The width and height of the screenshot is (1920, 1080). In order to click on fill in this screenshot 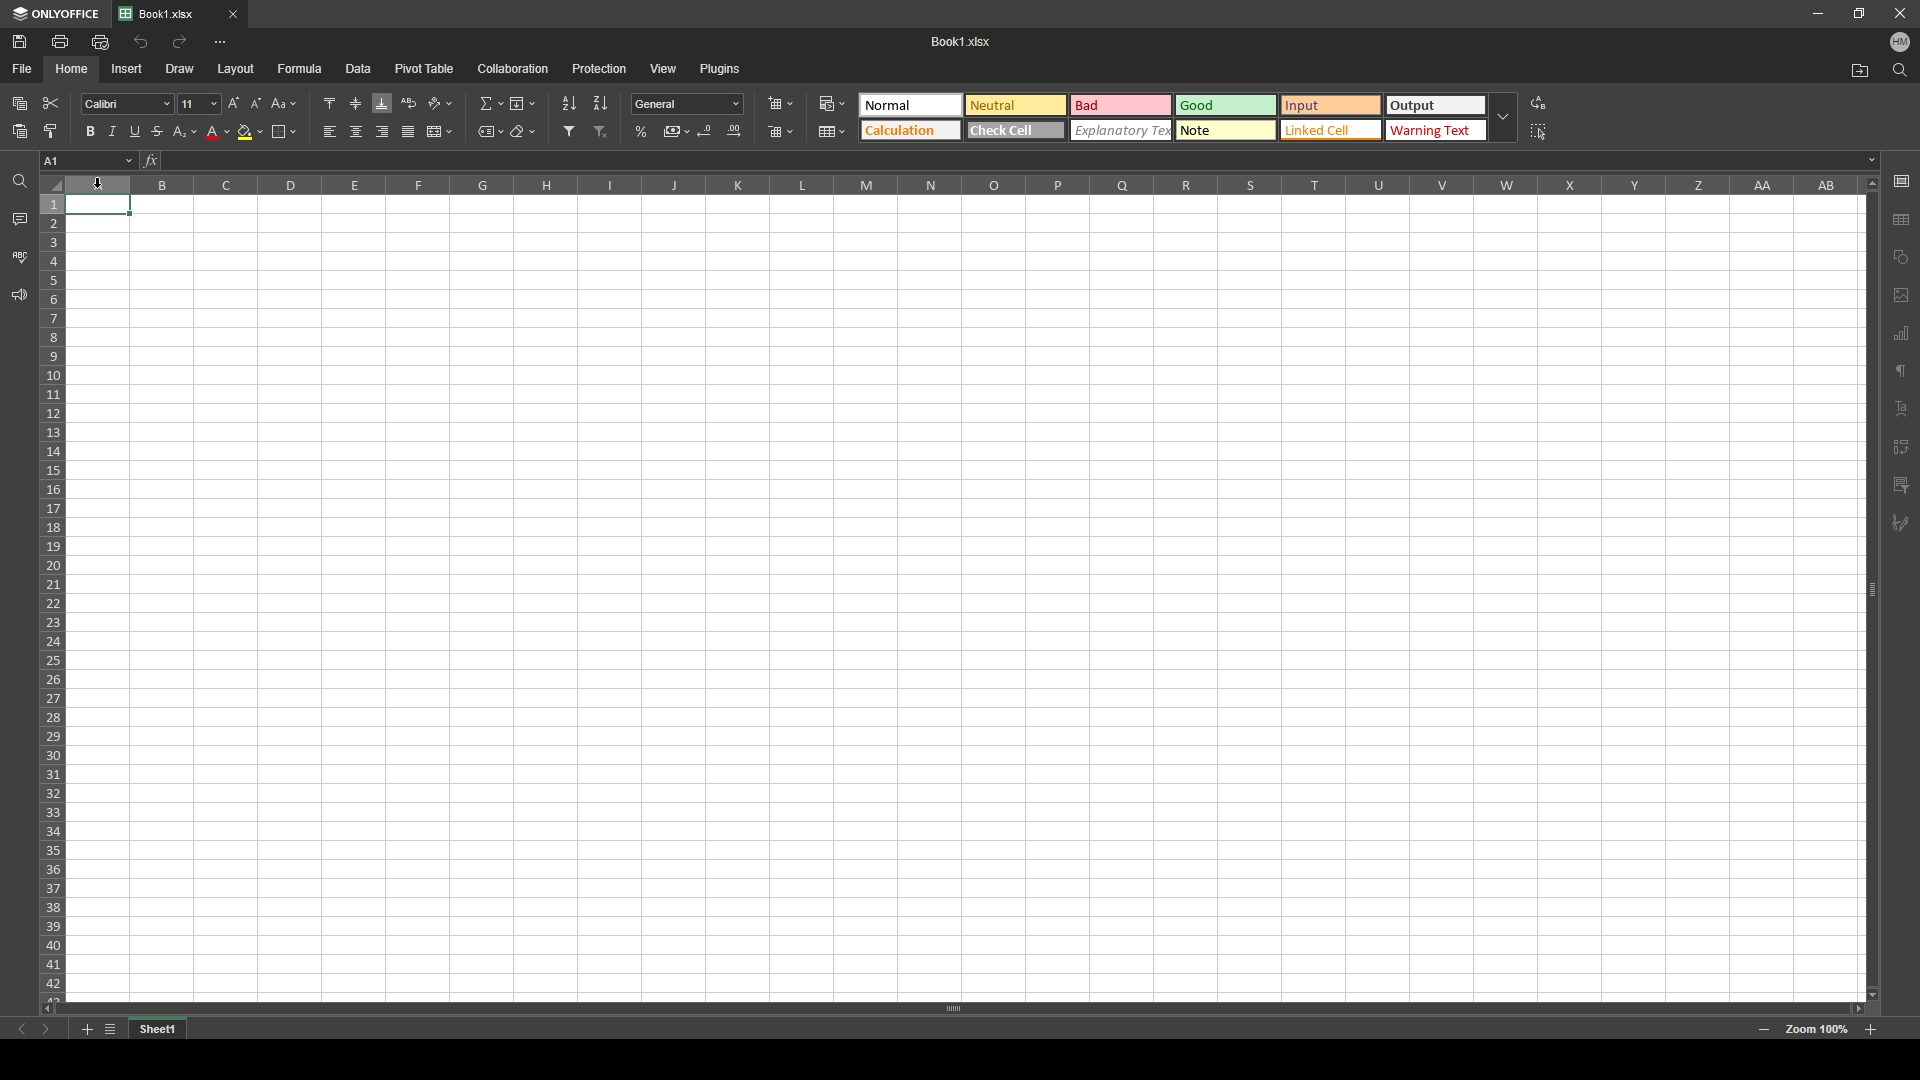, I will do `click(521, 103)`.